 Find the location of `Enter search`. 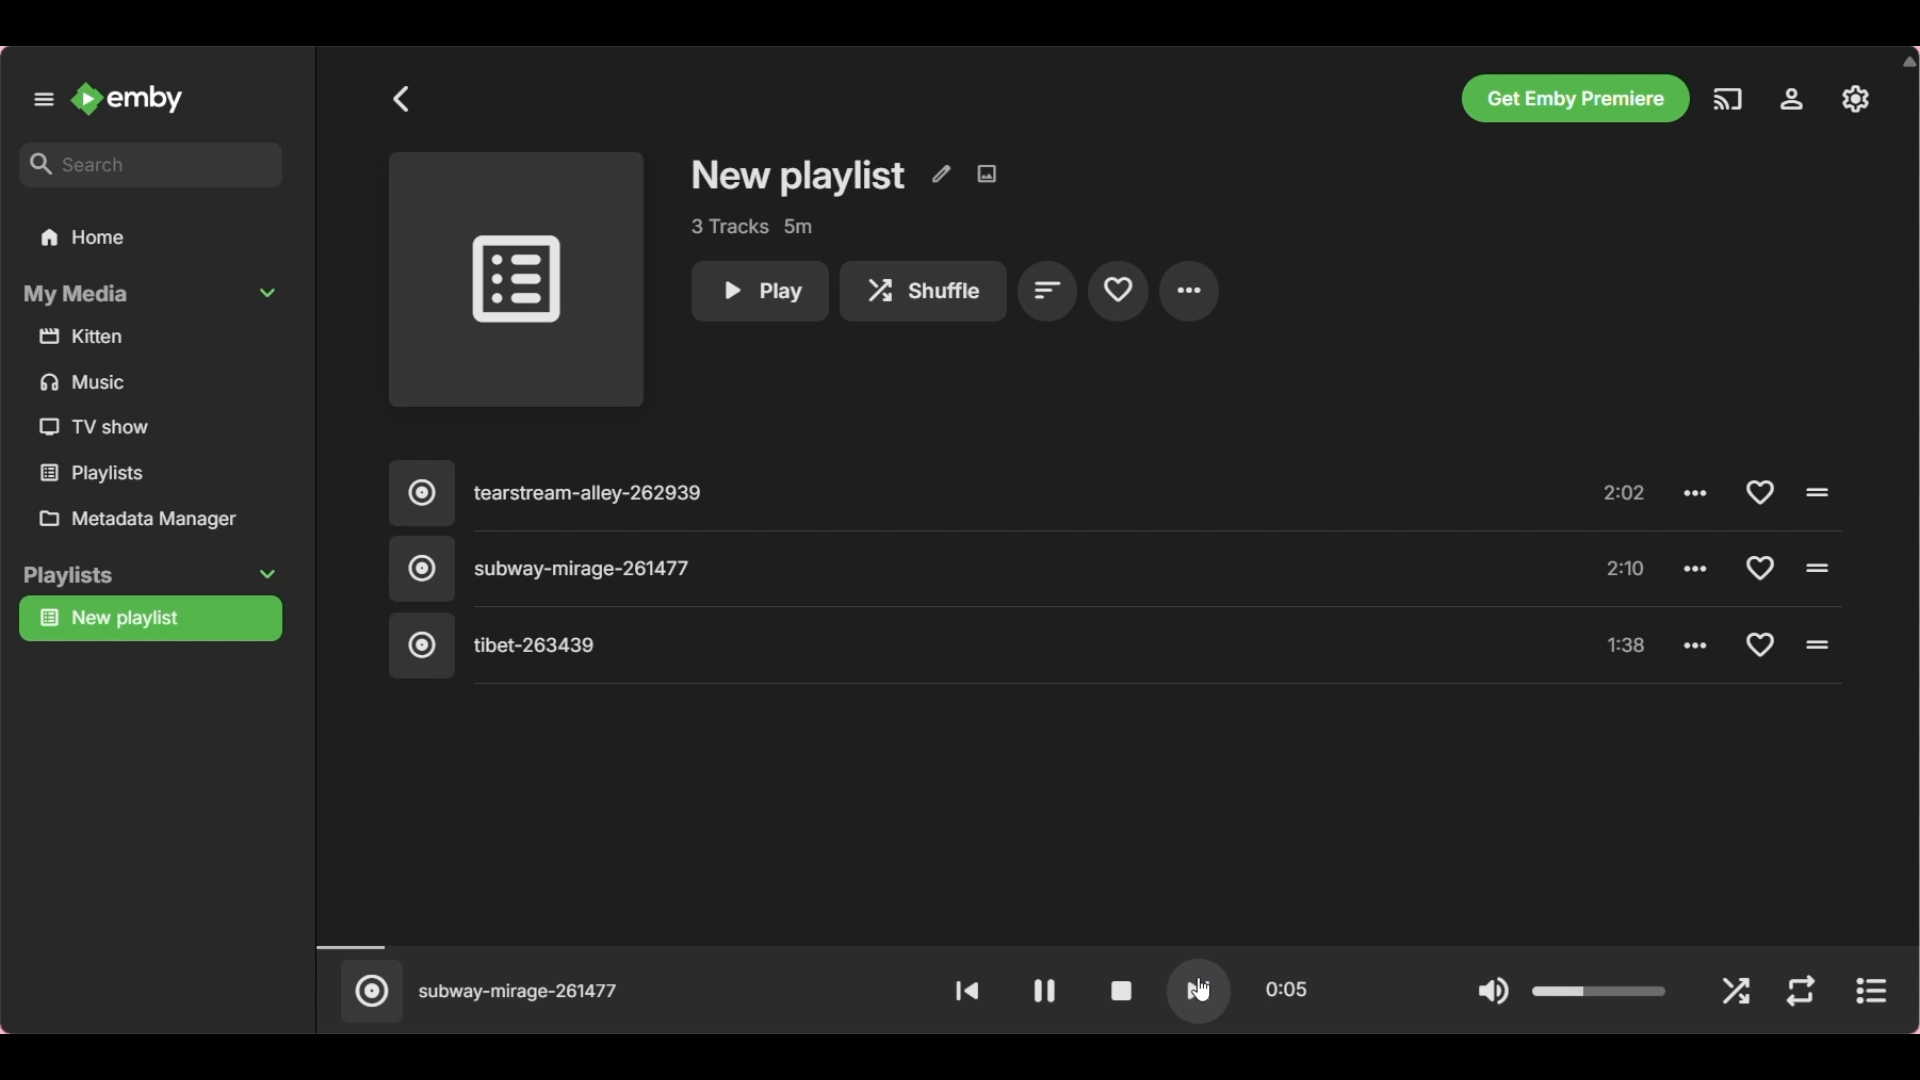

Enter search is located at coordinates (150, 166).